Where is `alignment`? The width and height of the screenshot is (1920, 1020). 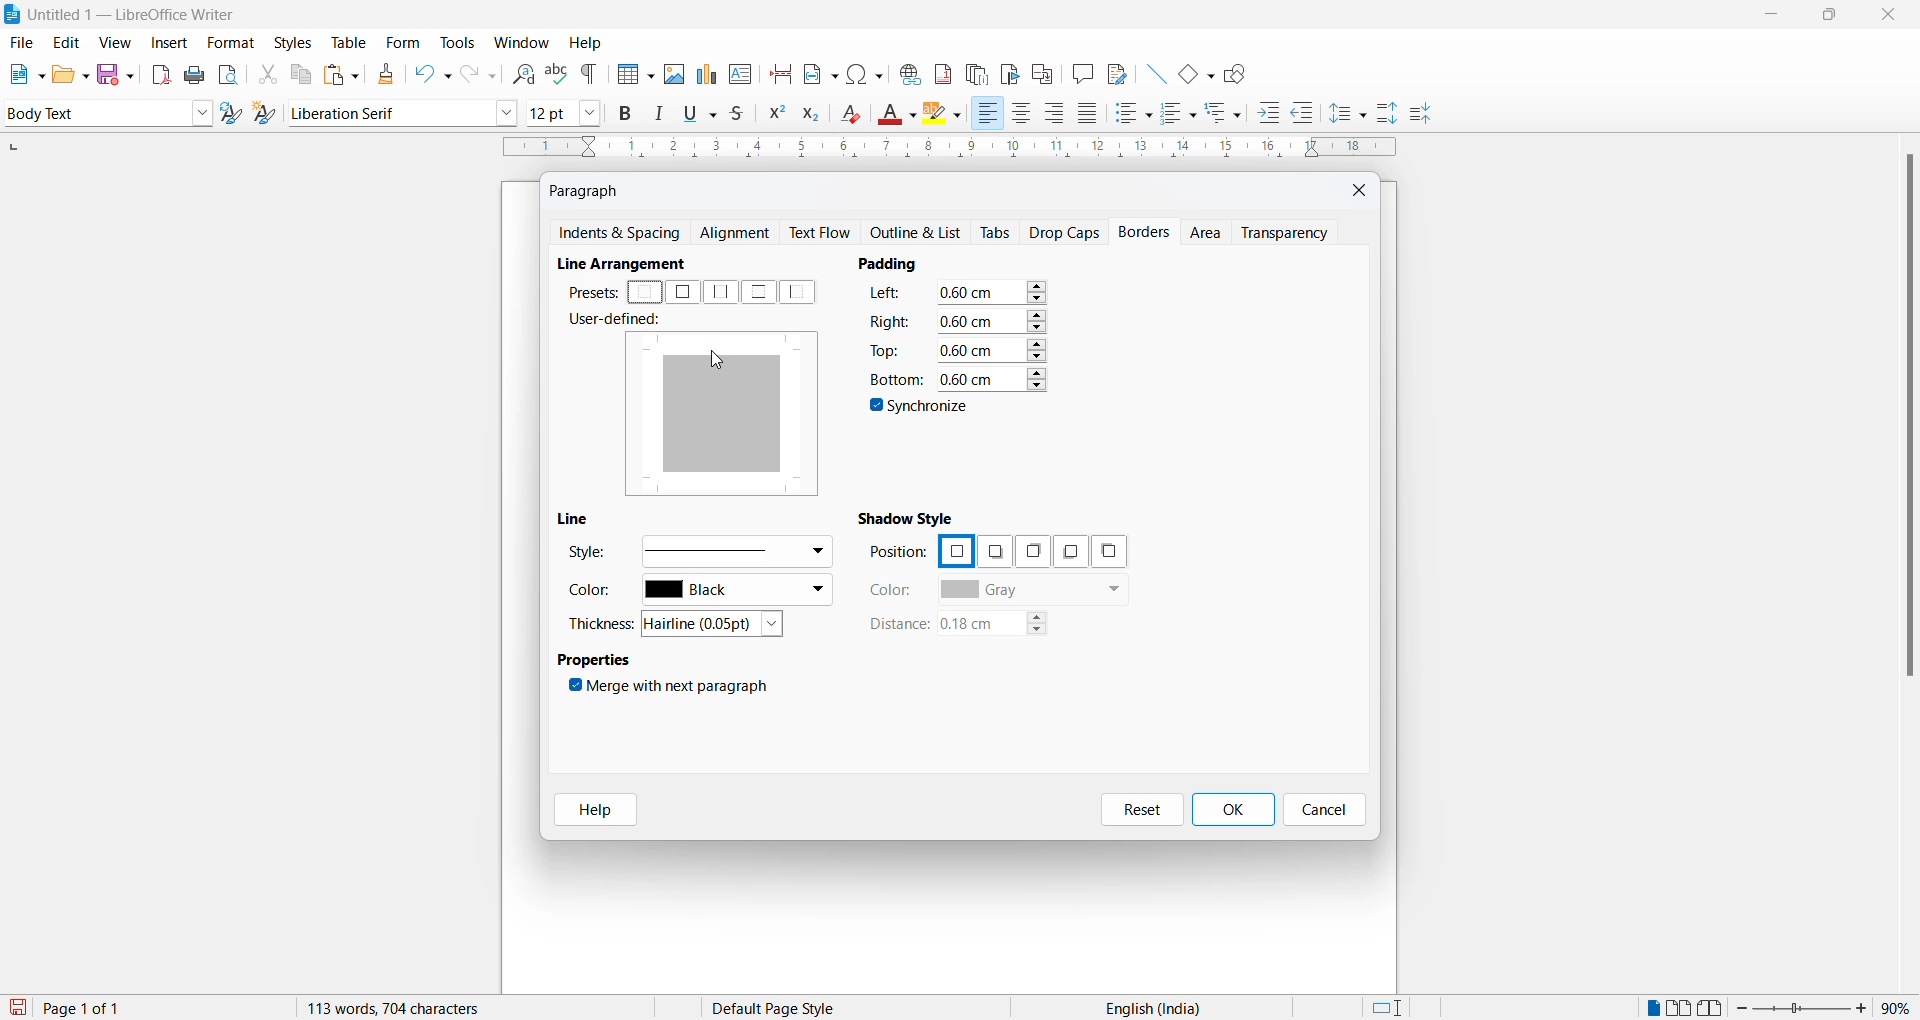
alignment is located at coordinates (740, 234).